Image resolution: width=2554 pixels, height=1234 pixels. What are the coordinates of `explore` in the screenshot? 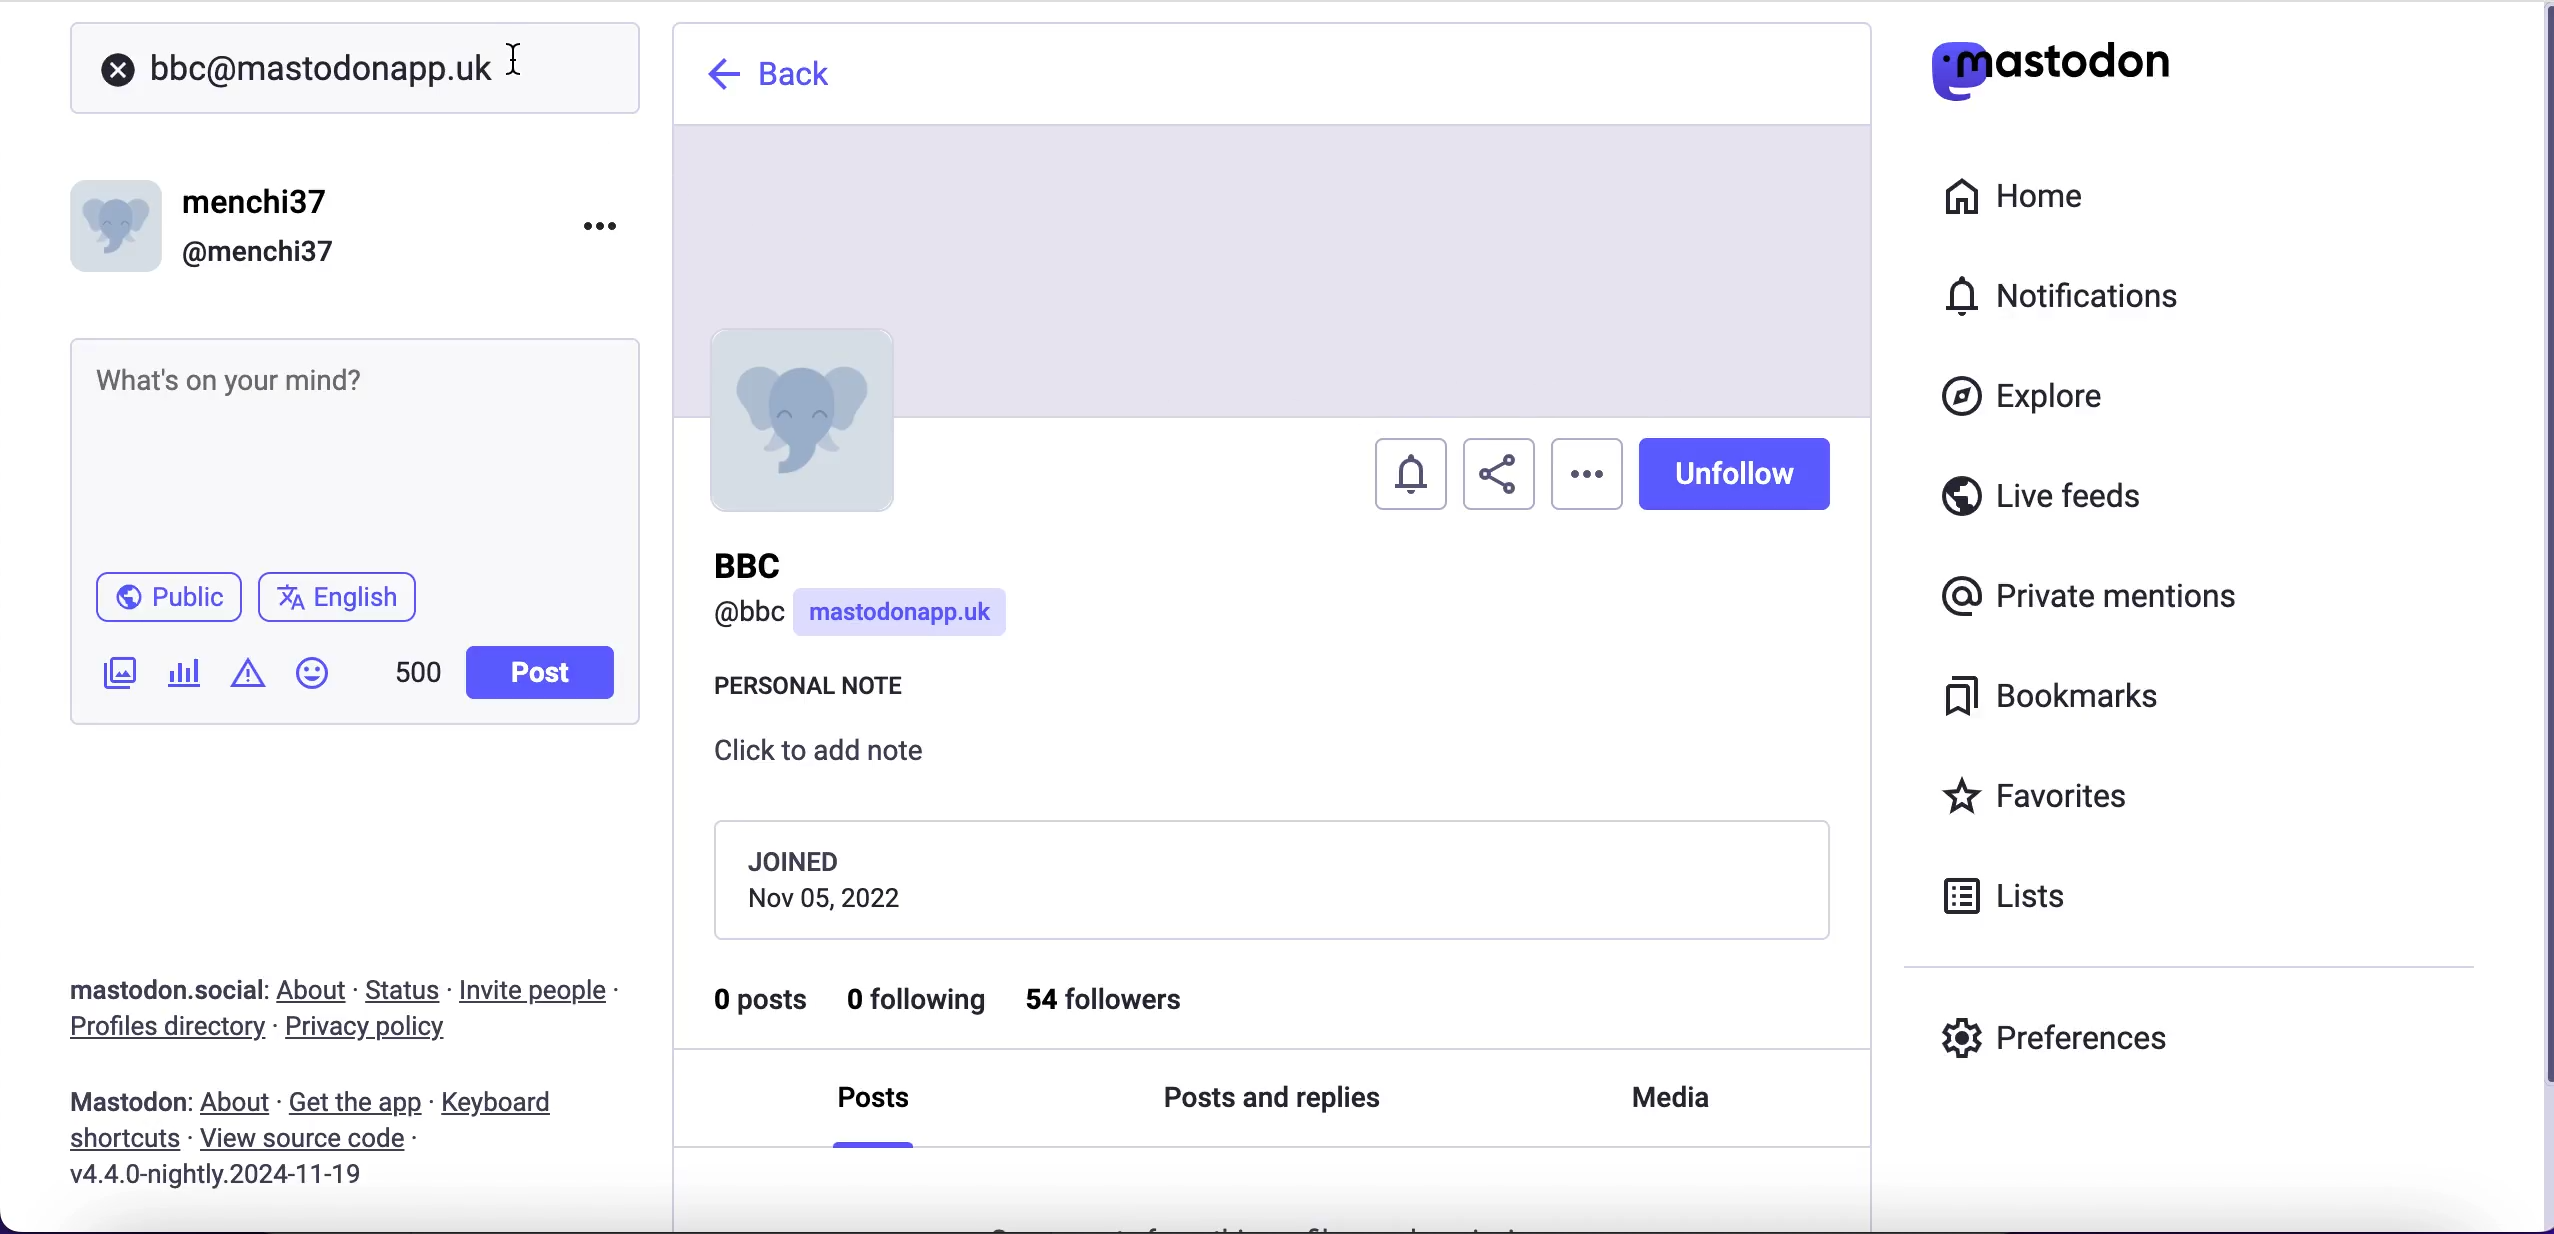 It's located at (2042, 398).